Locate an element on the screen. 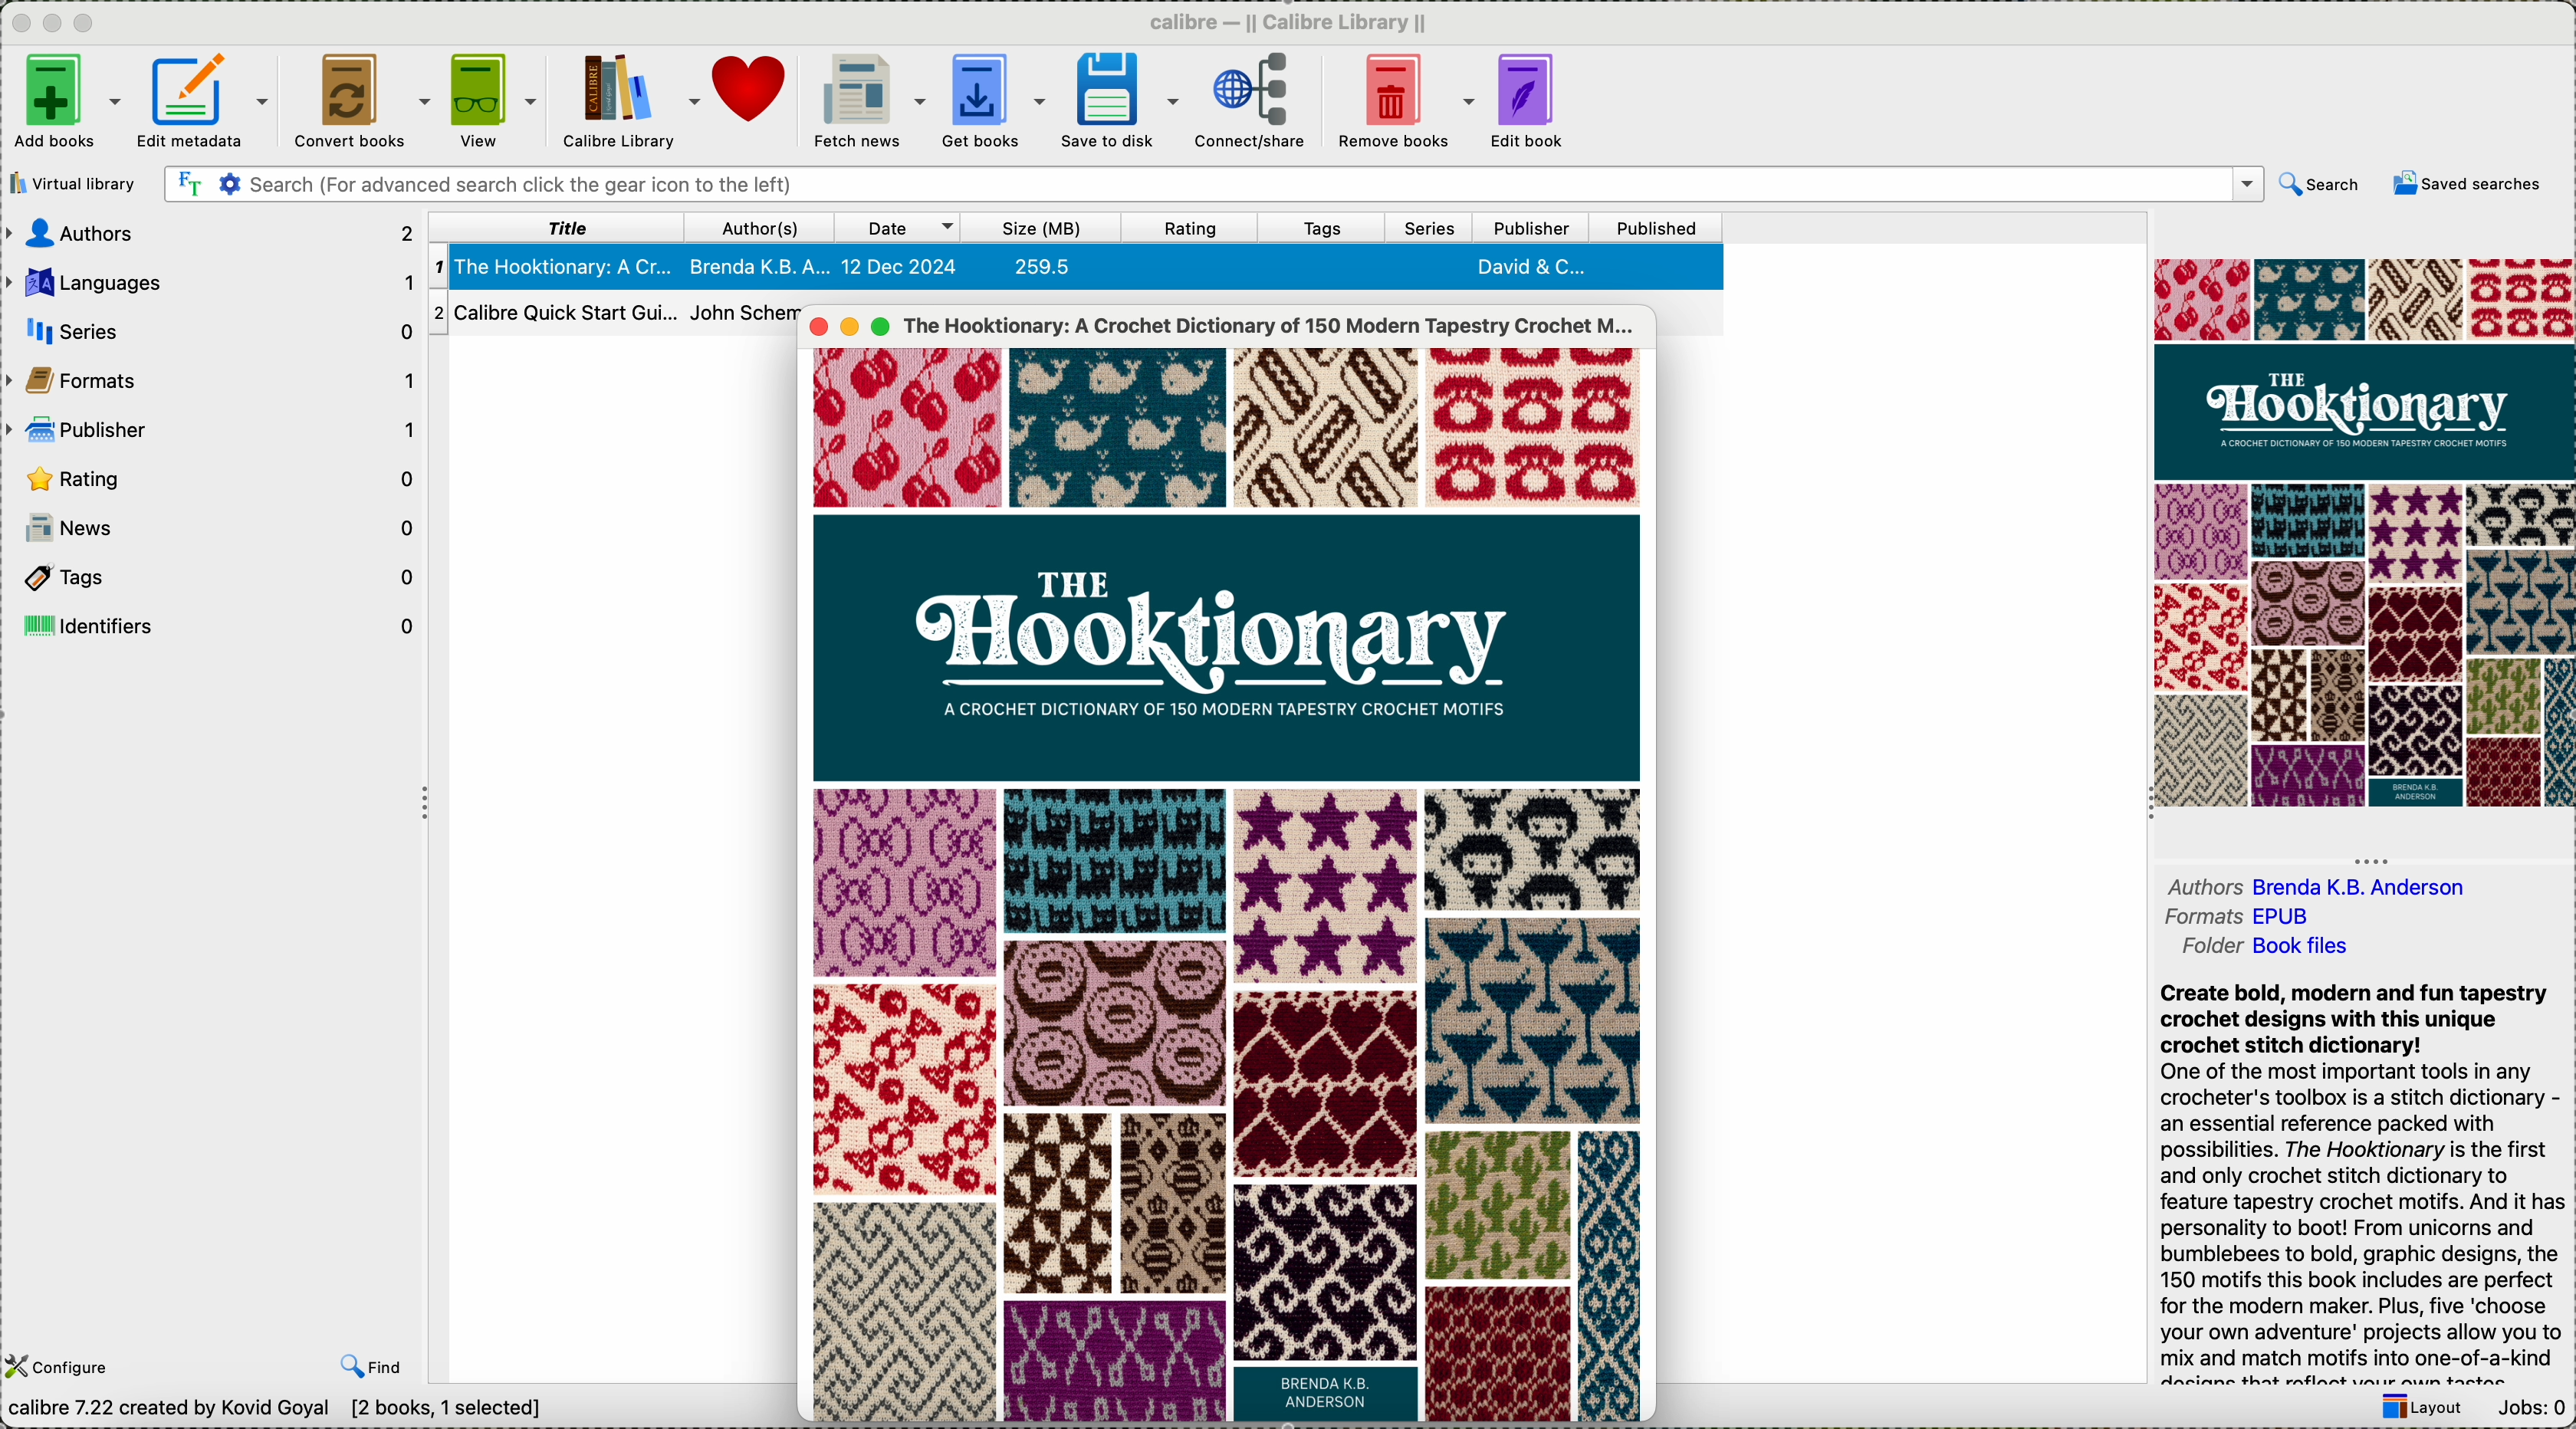  the hooktionary viewer book is located at coordinates (1223, 881).